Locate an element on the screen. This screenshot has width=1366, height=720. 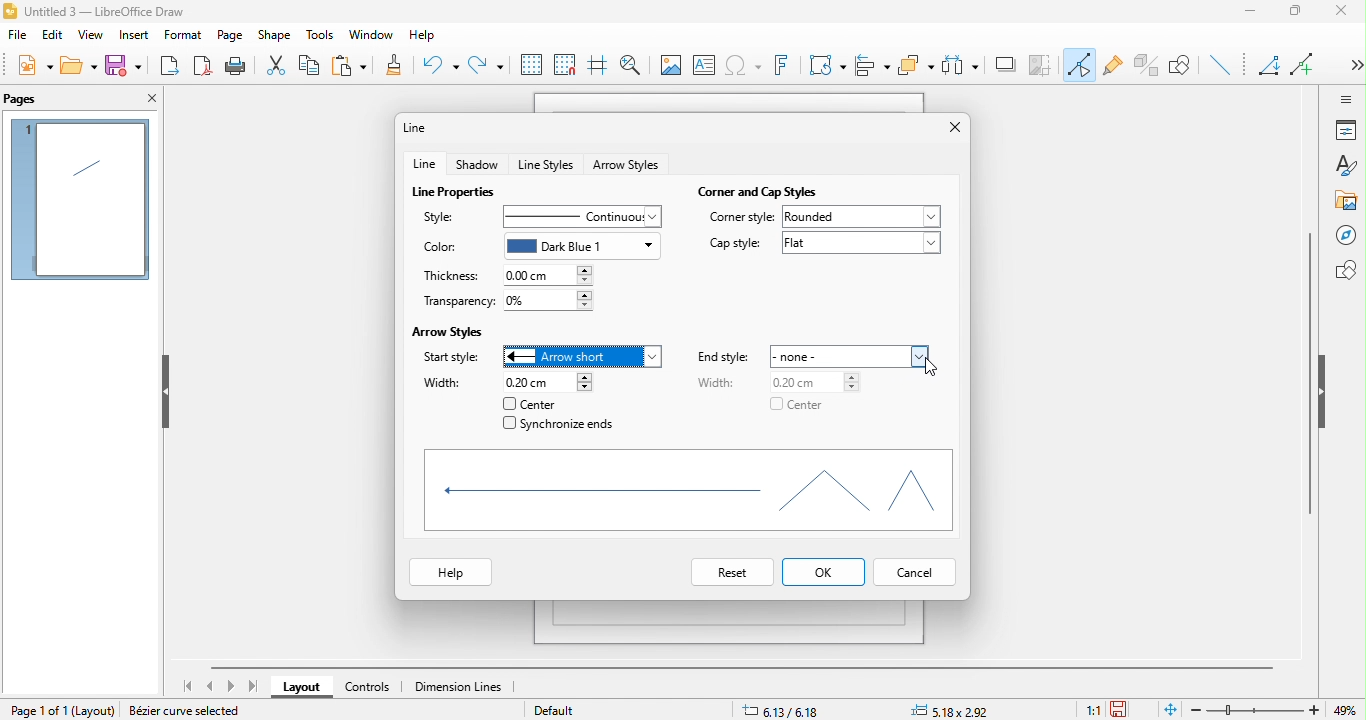
cut is located at coordinates (276, 66).